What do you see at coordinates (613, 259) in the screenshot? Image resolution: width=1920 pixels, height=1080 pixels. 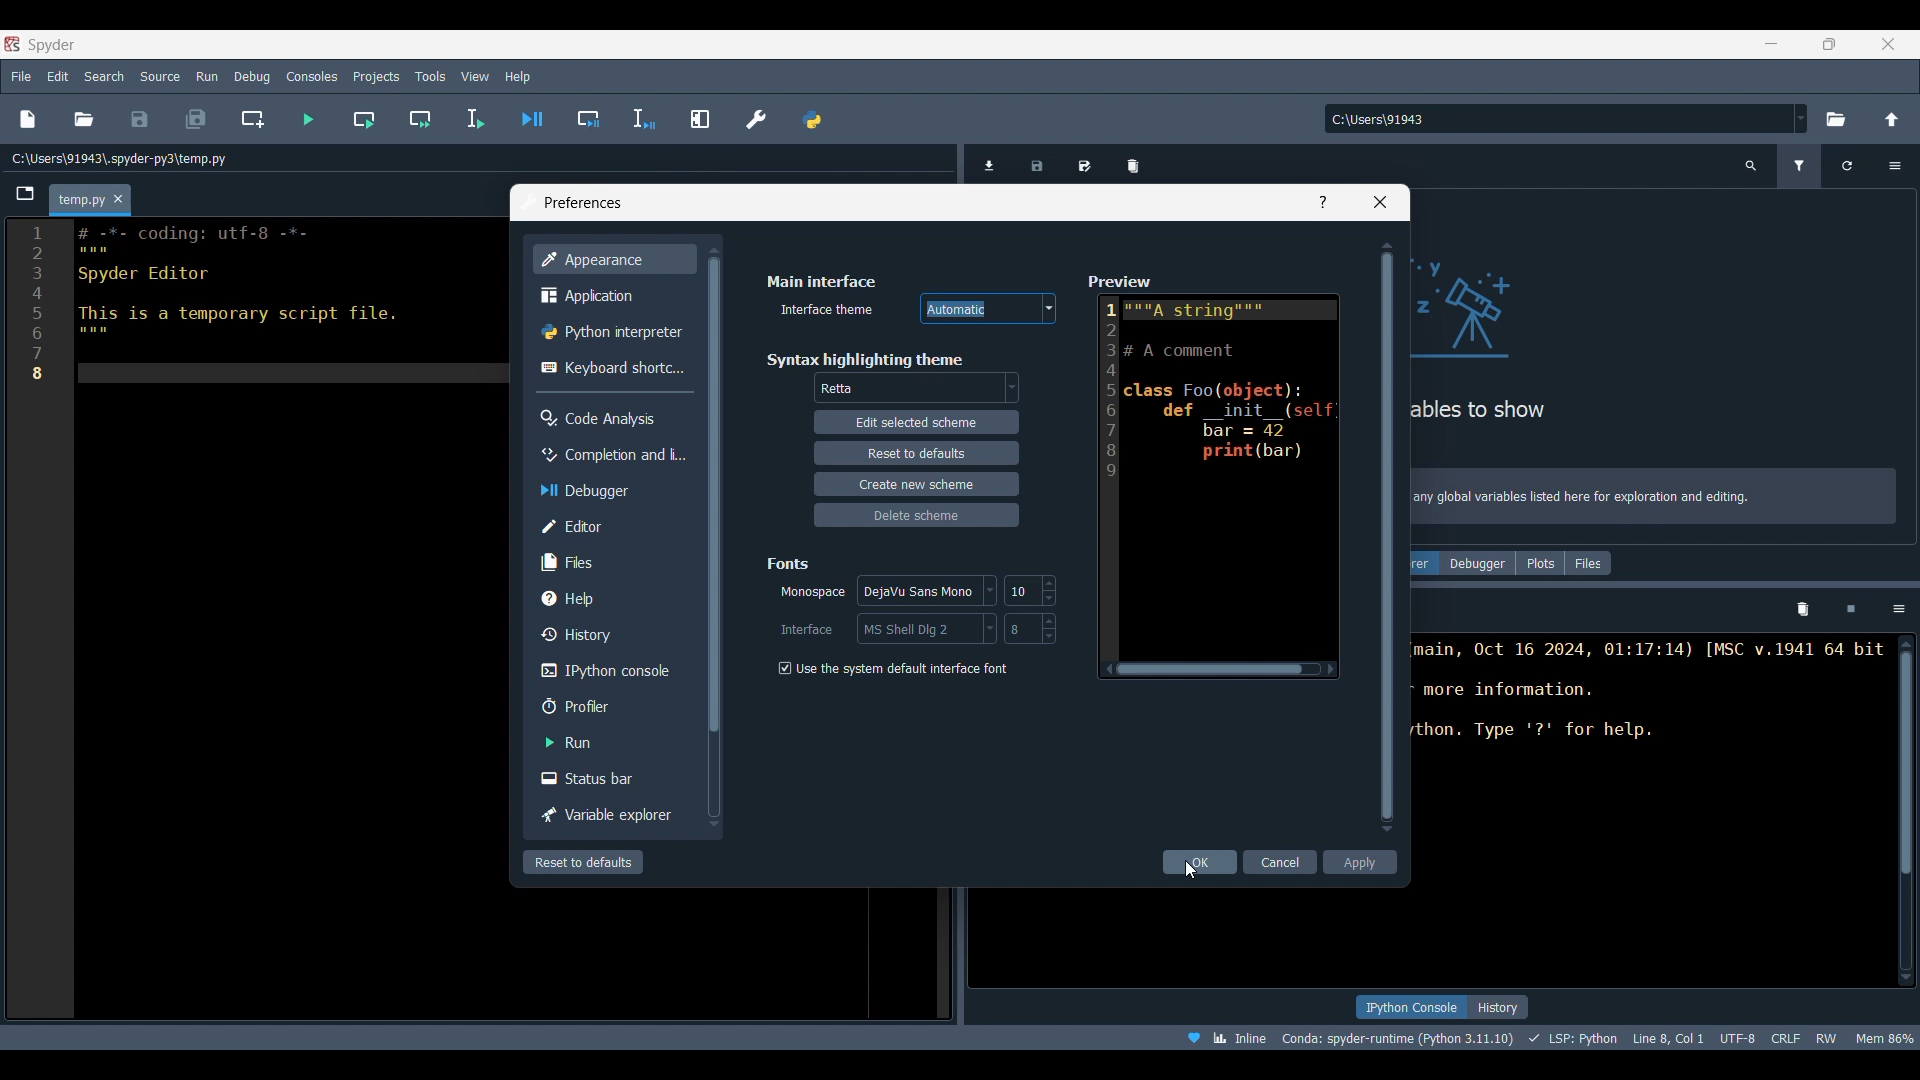 I see `Appearance, current selection highlighted` at bounding box center [613, 259].